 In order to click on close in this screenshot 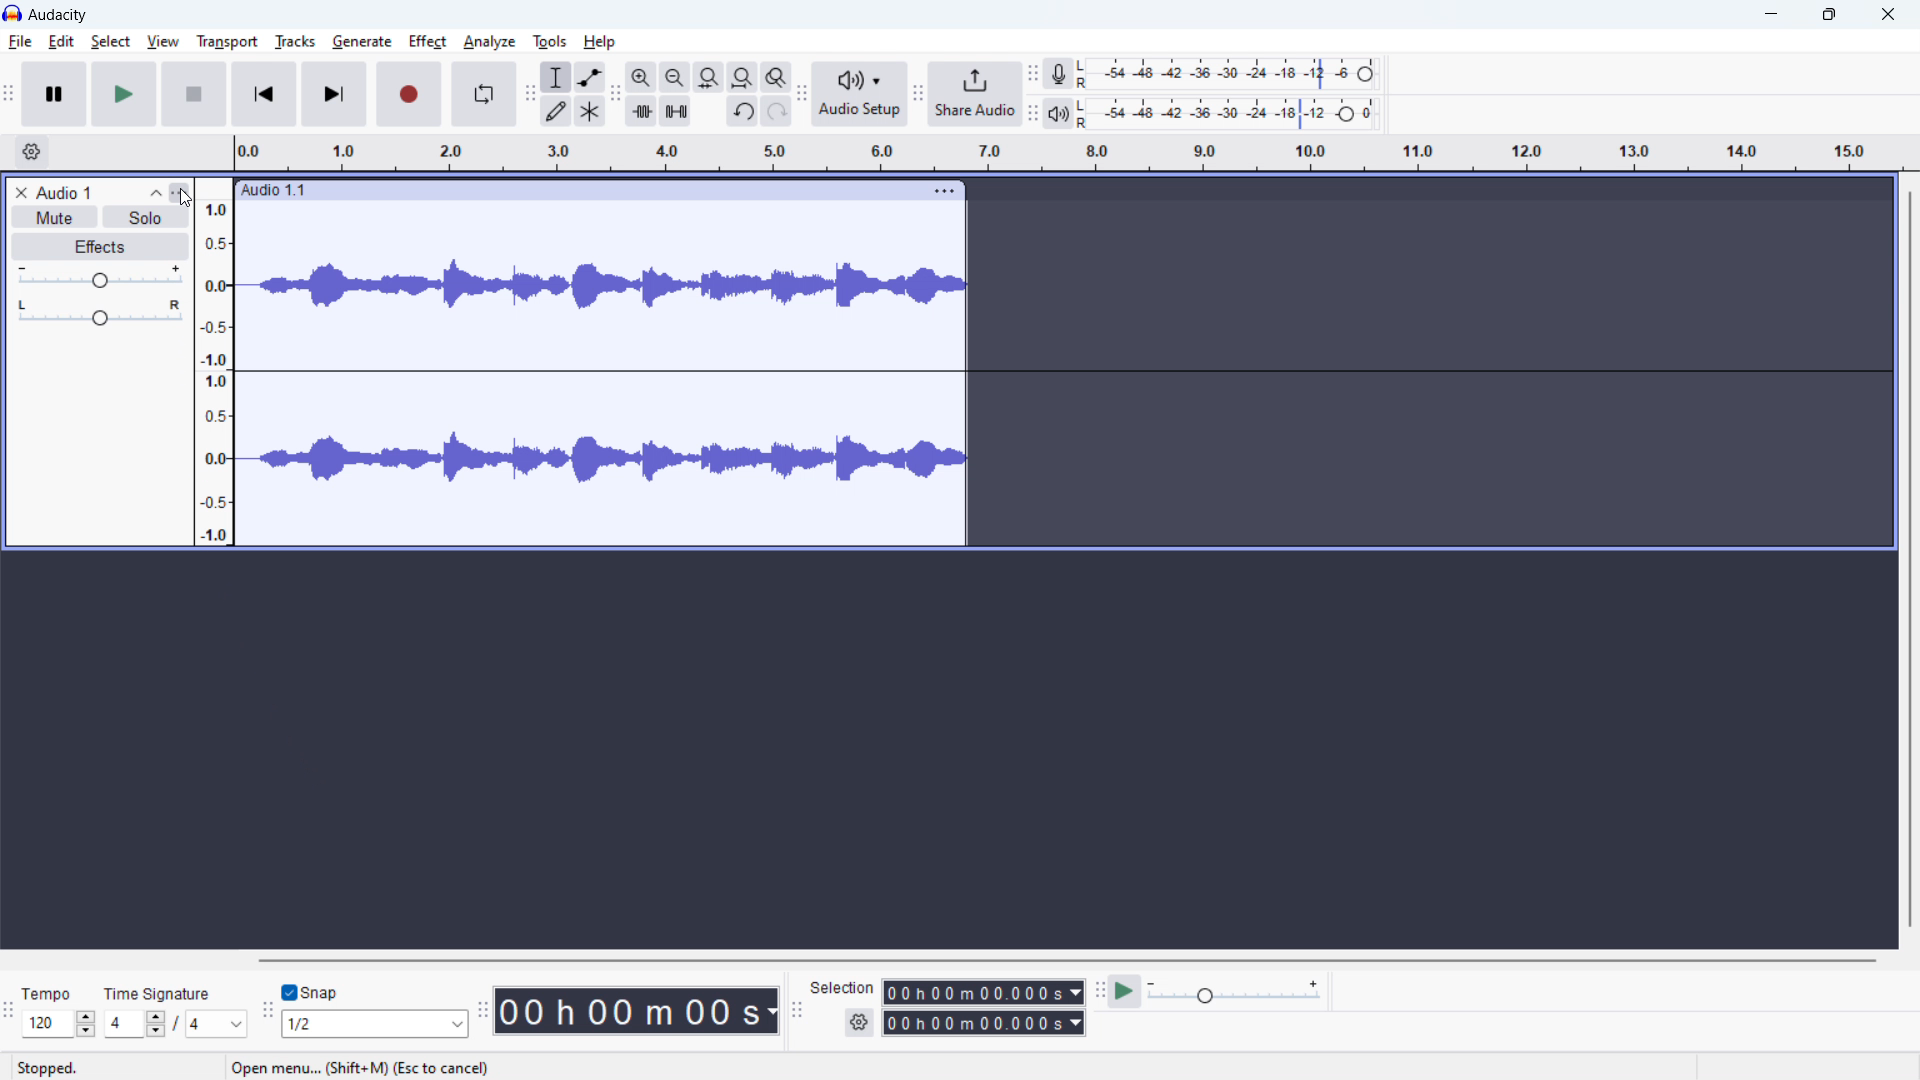, I will do `click(1890, 15)`.